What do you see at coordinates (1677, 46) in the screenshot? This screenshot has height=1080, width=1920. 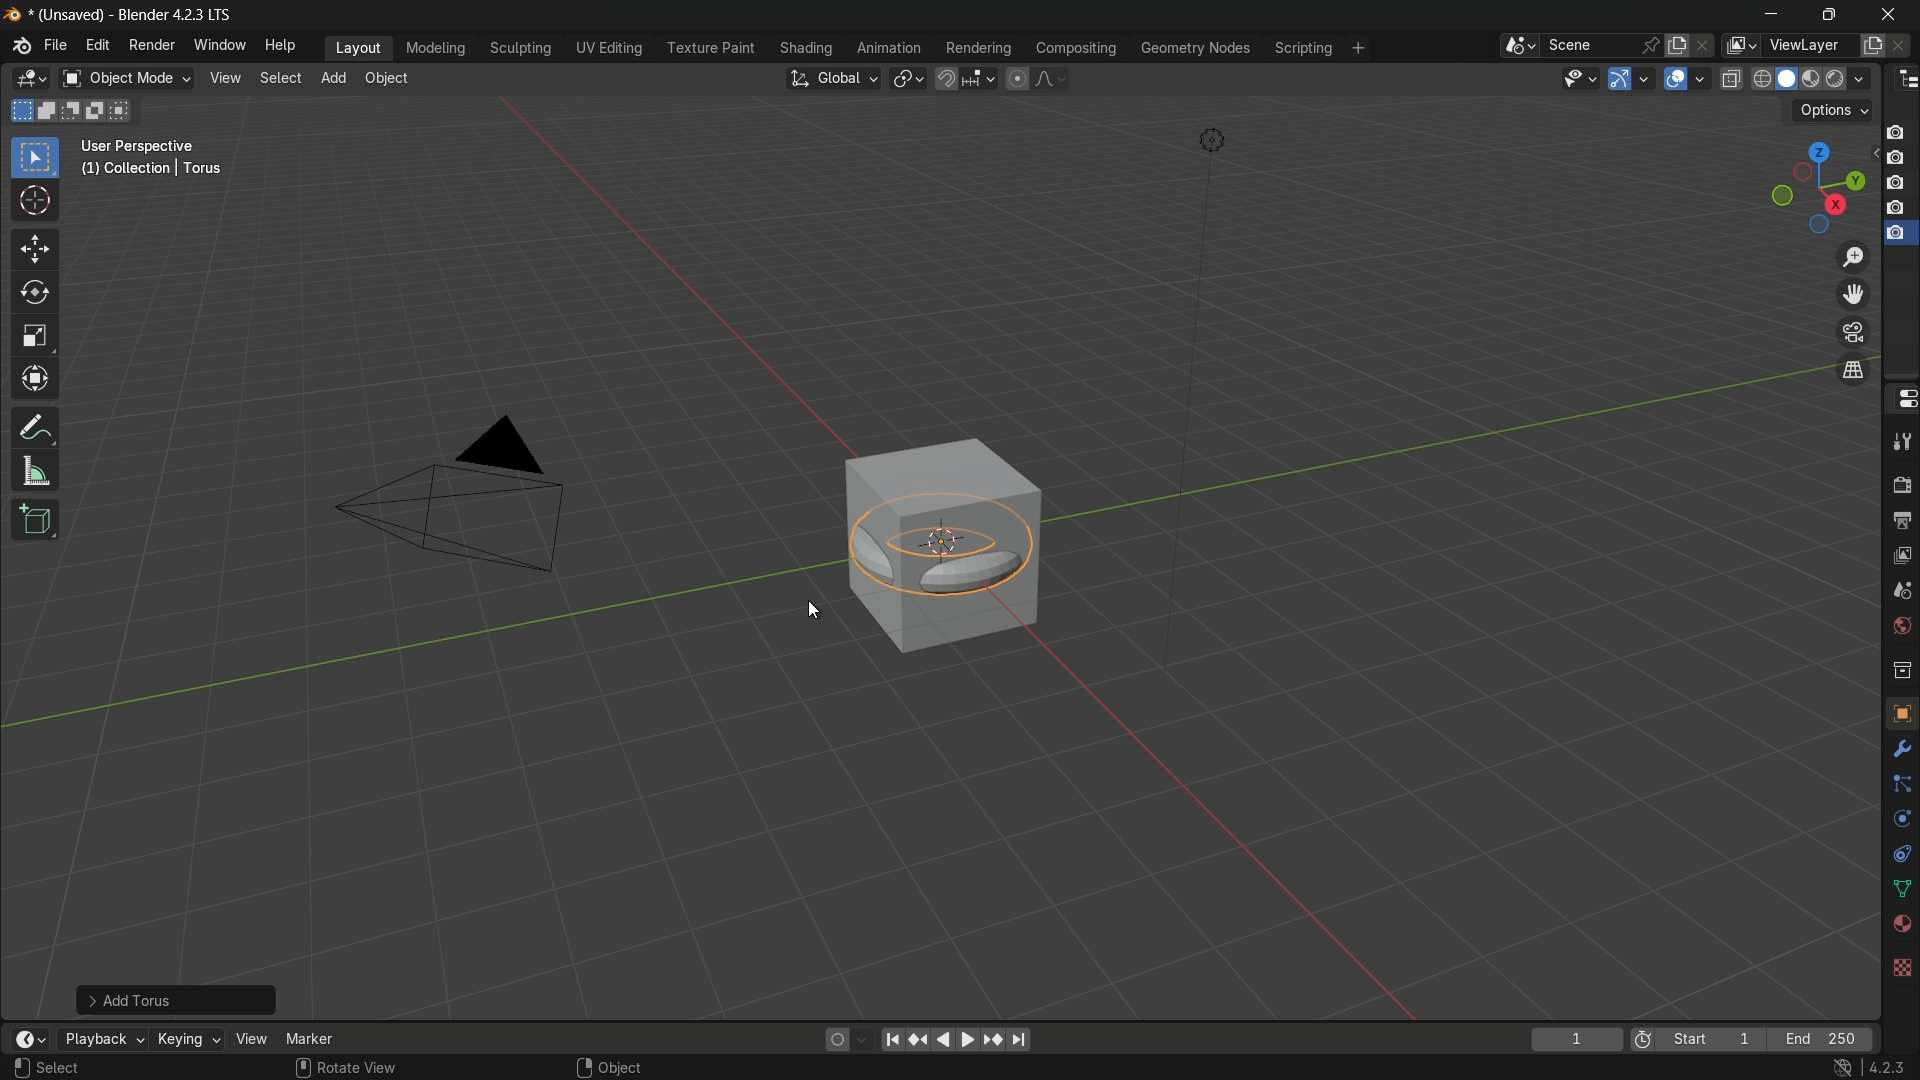 I see `add scene` at bounding box center [1677, 46].